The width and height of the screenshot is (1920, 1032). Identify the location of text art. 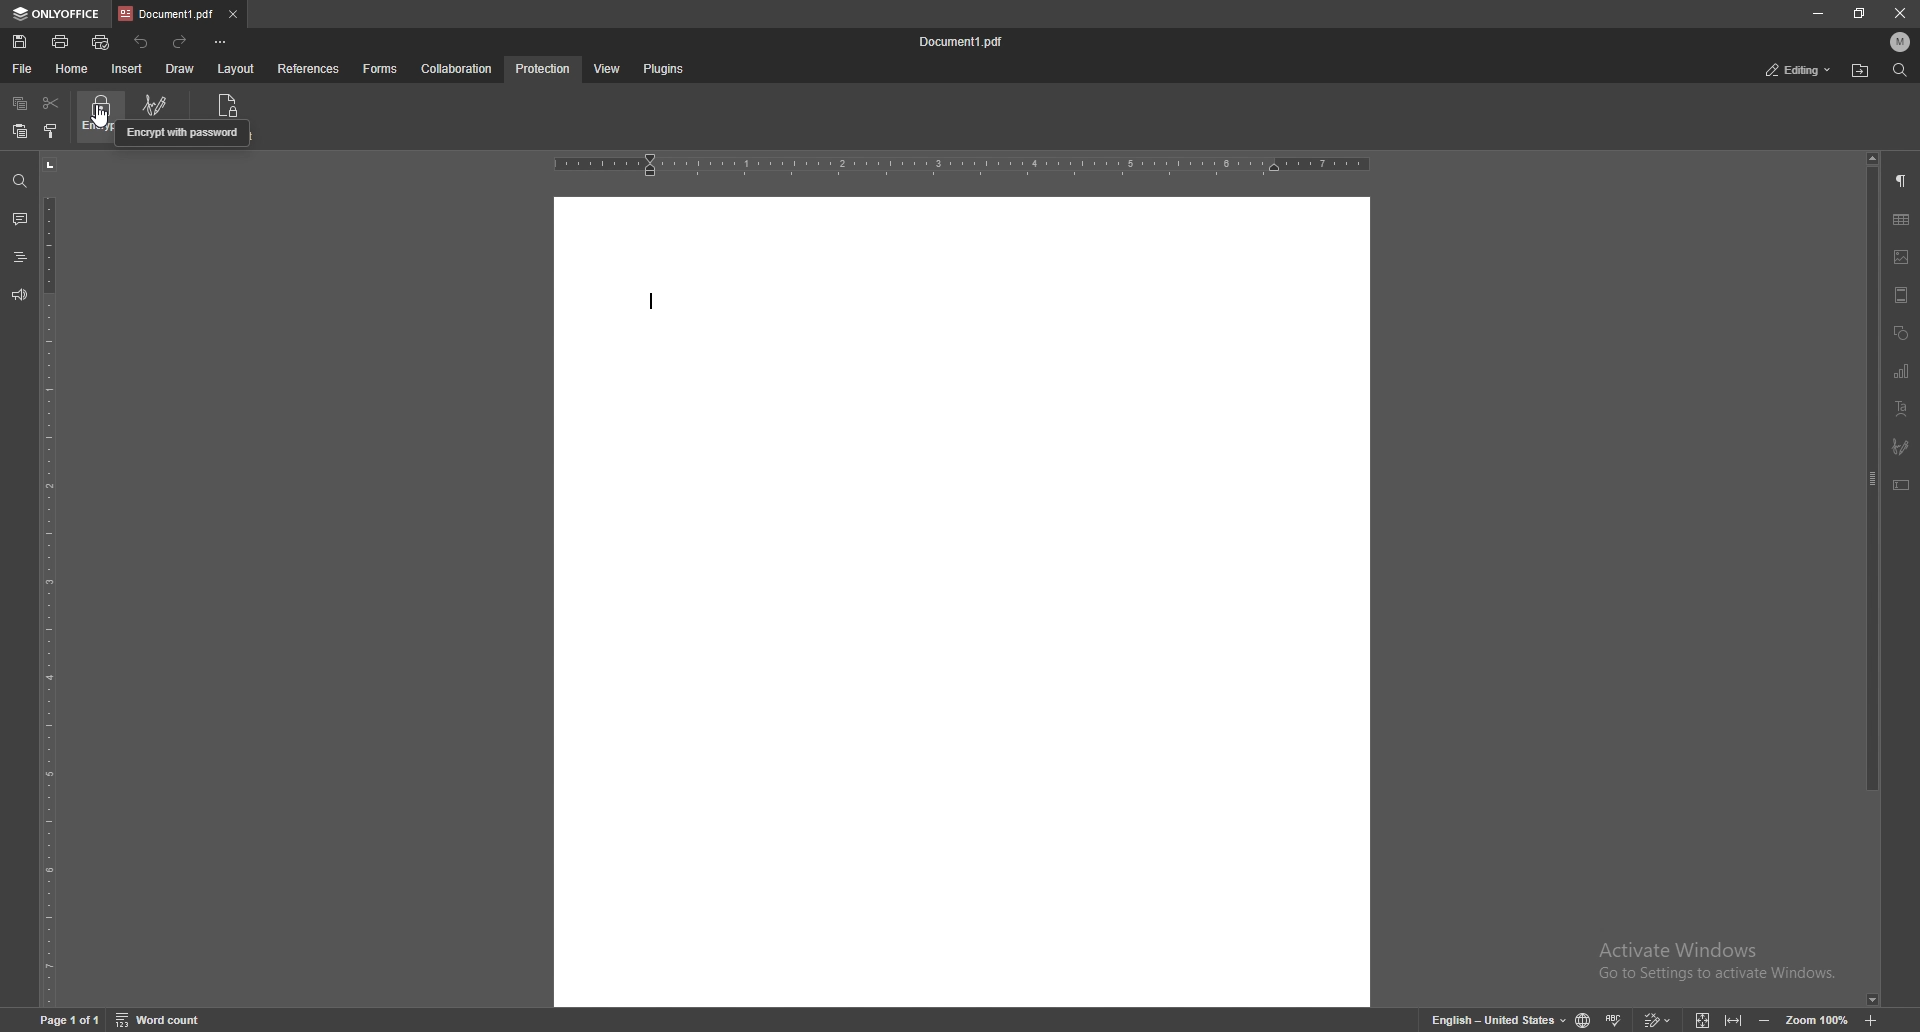
(1903, 408).